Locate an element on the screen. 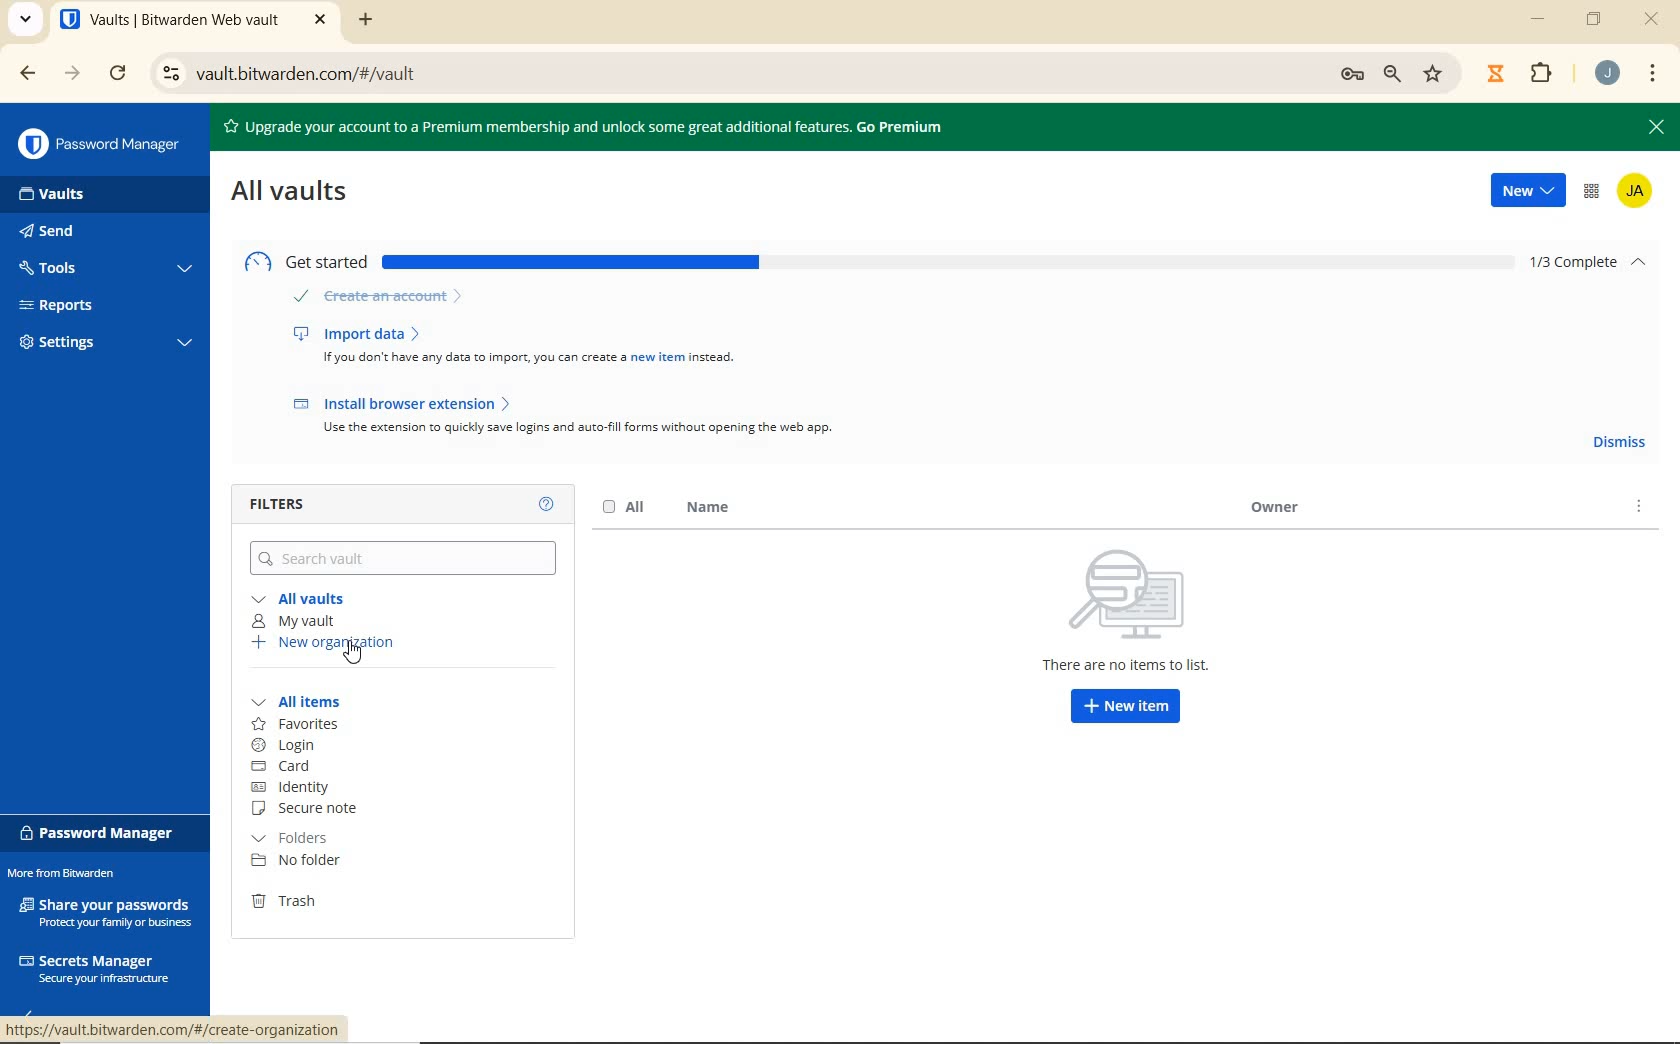 The width and height of the screenshot is (1680, 1044). more info is located at coordinates (1640, 512).